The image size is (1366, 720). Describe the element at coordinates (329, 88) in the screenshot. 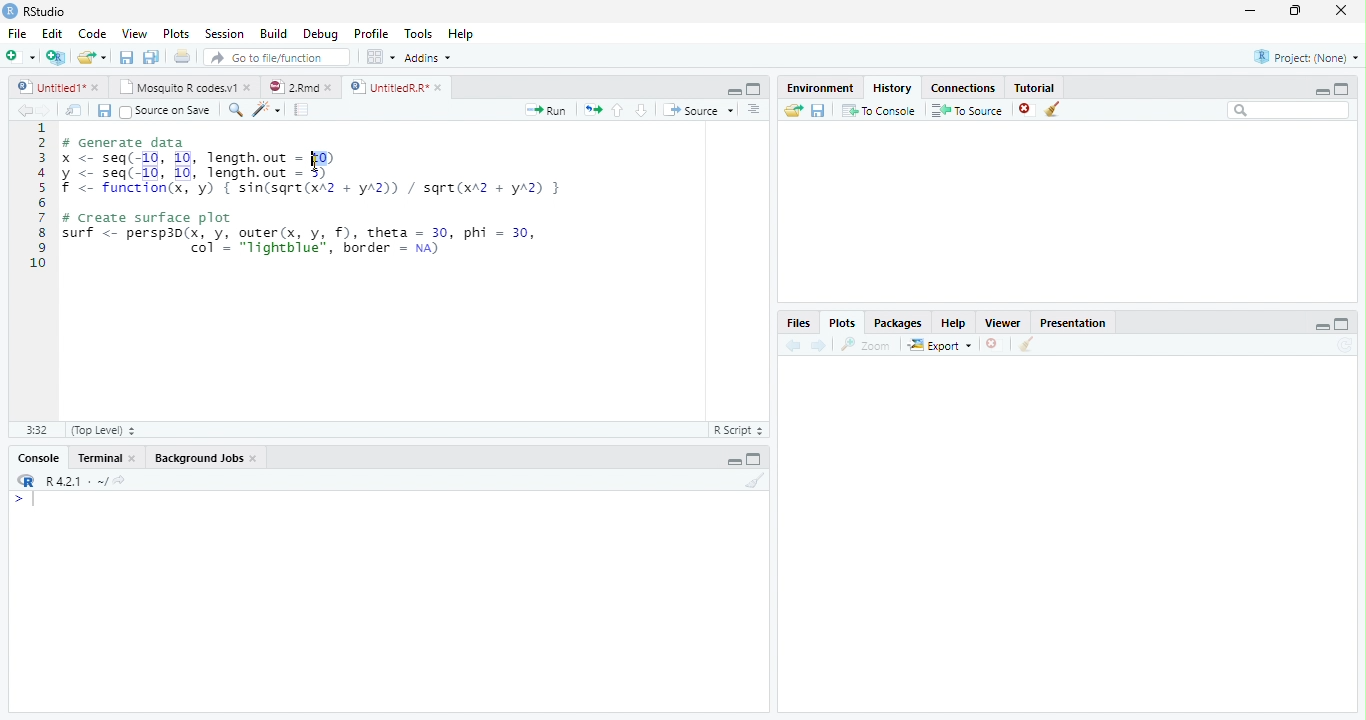

I see `close` at that location.